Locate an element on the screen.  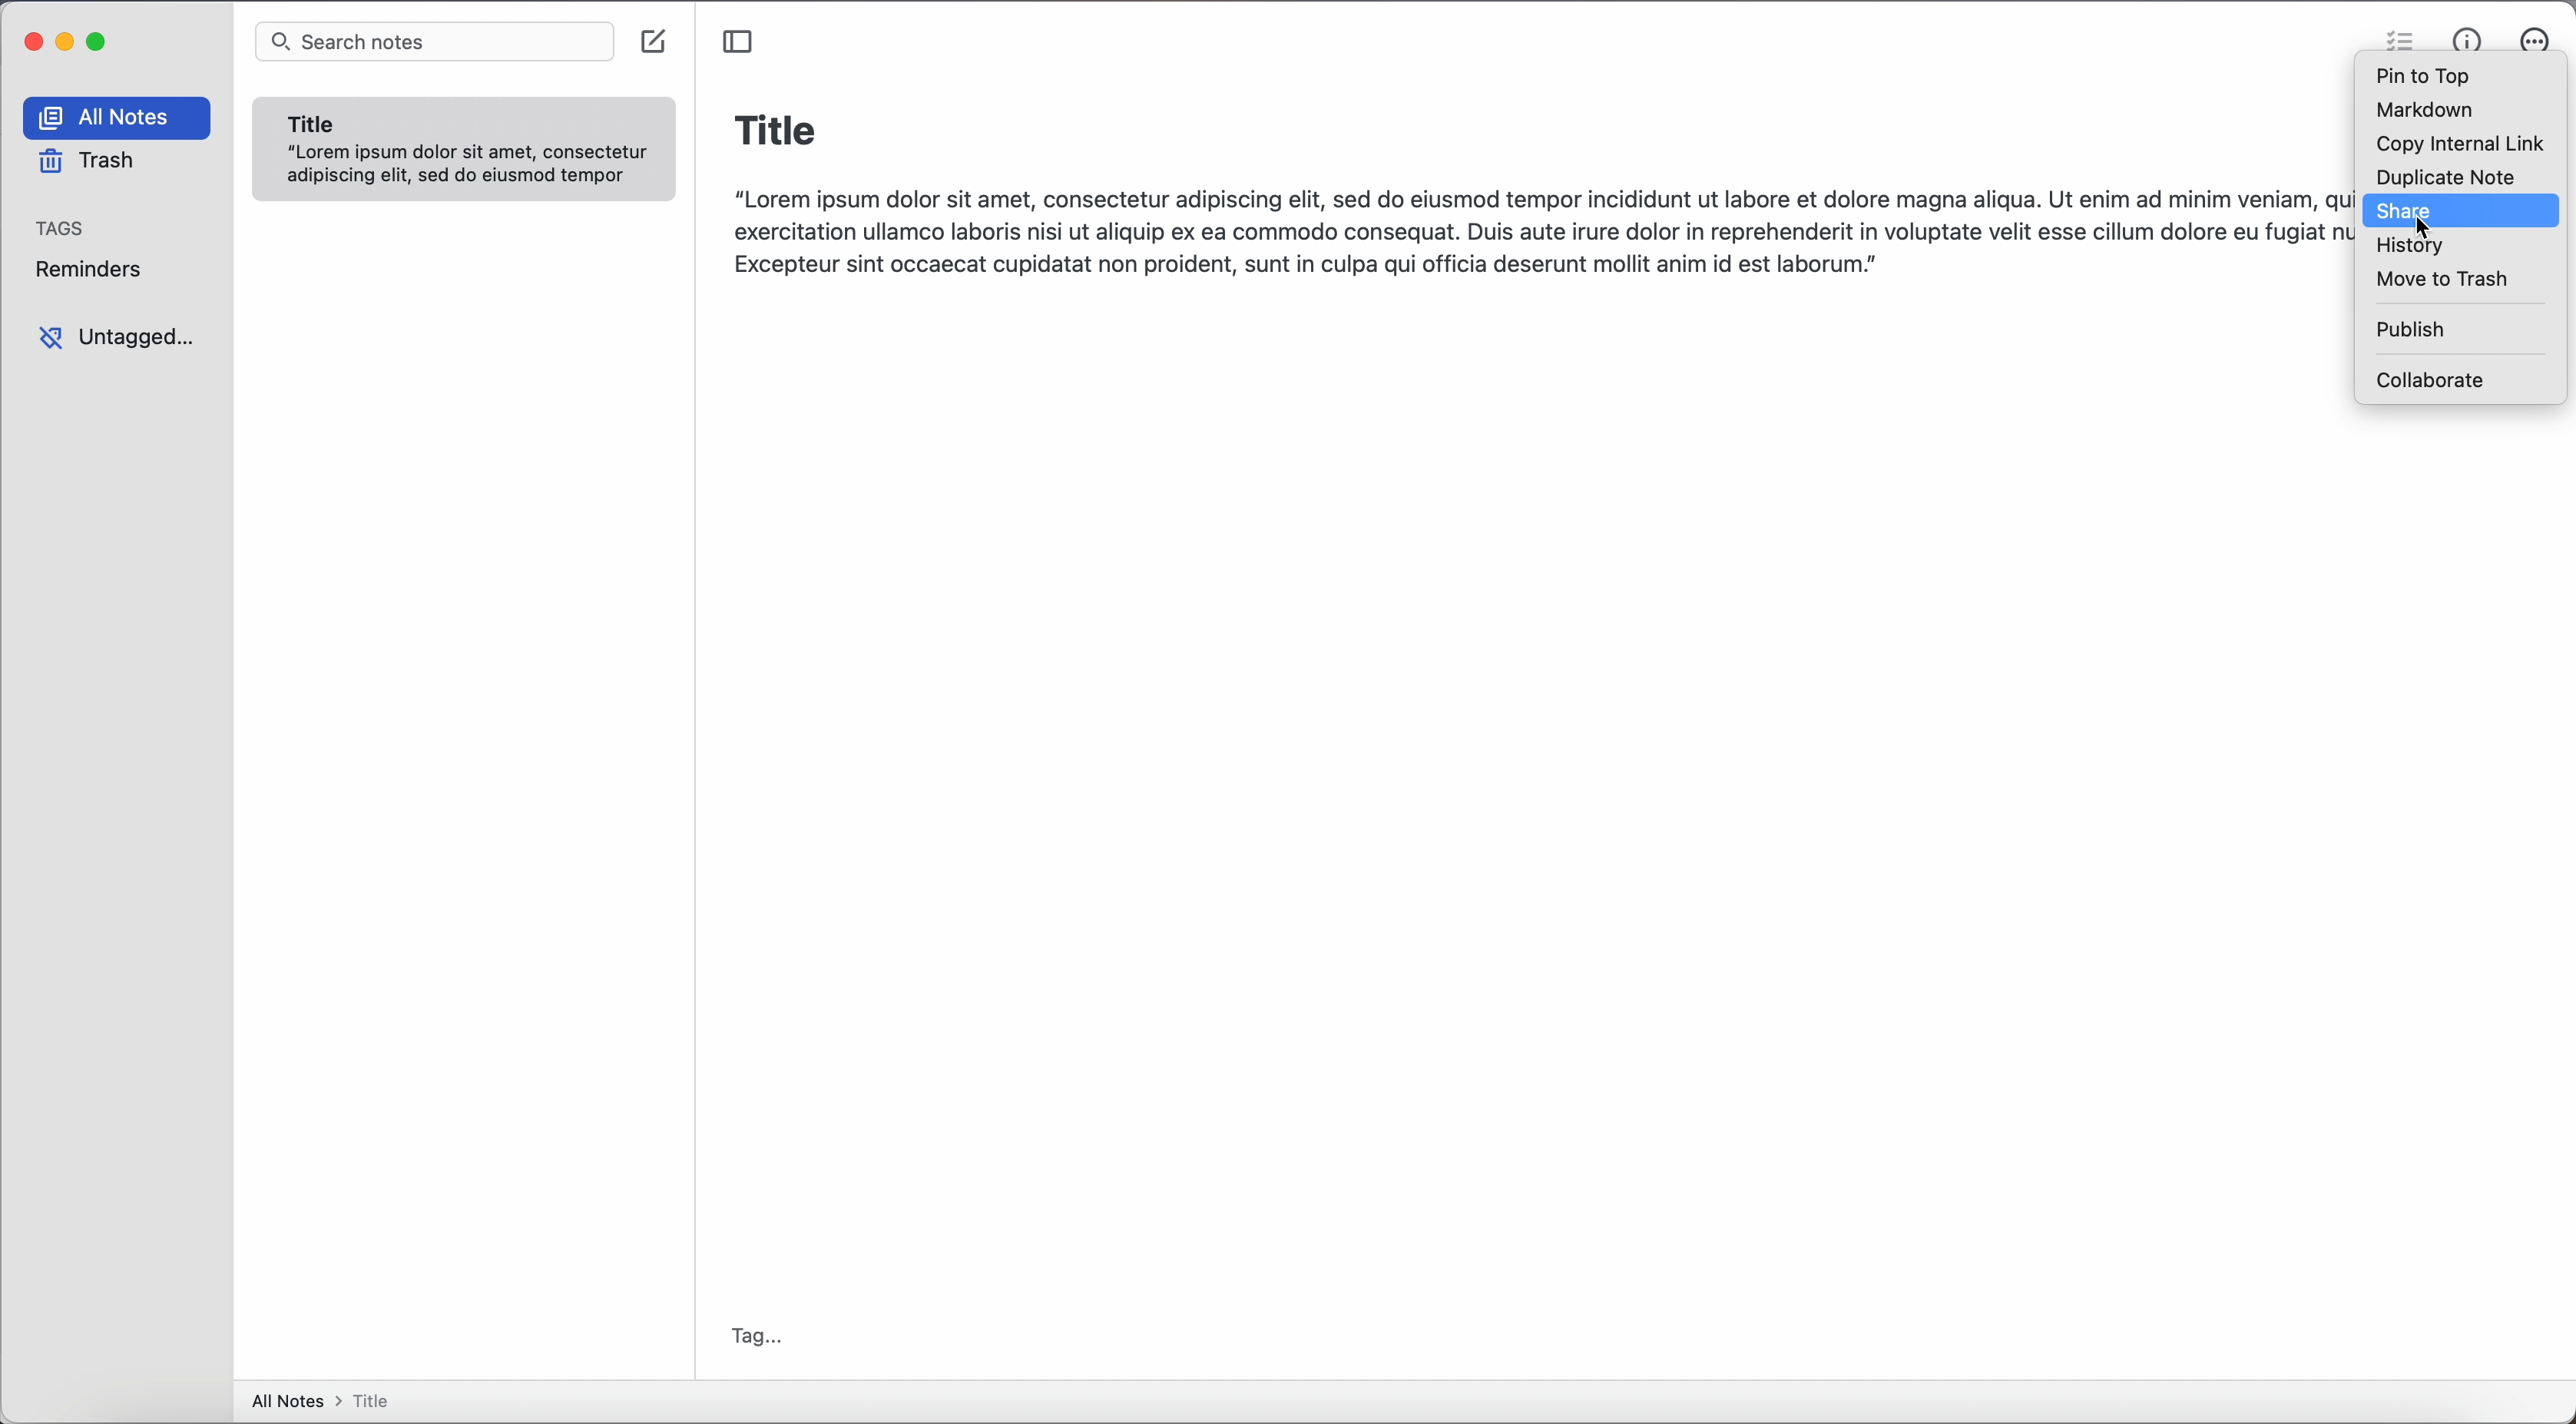
markdown is located at coordinates (2426, 110).